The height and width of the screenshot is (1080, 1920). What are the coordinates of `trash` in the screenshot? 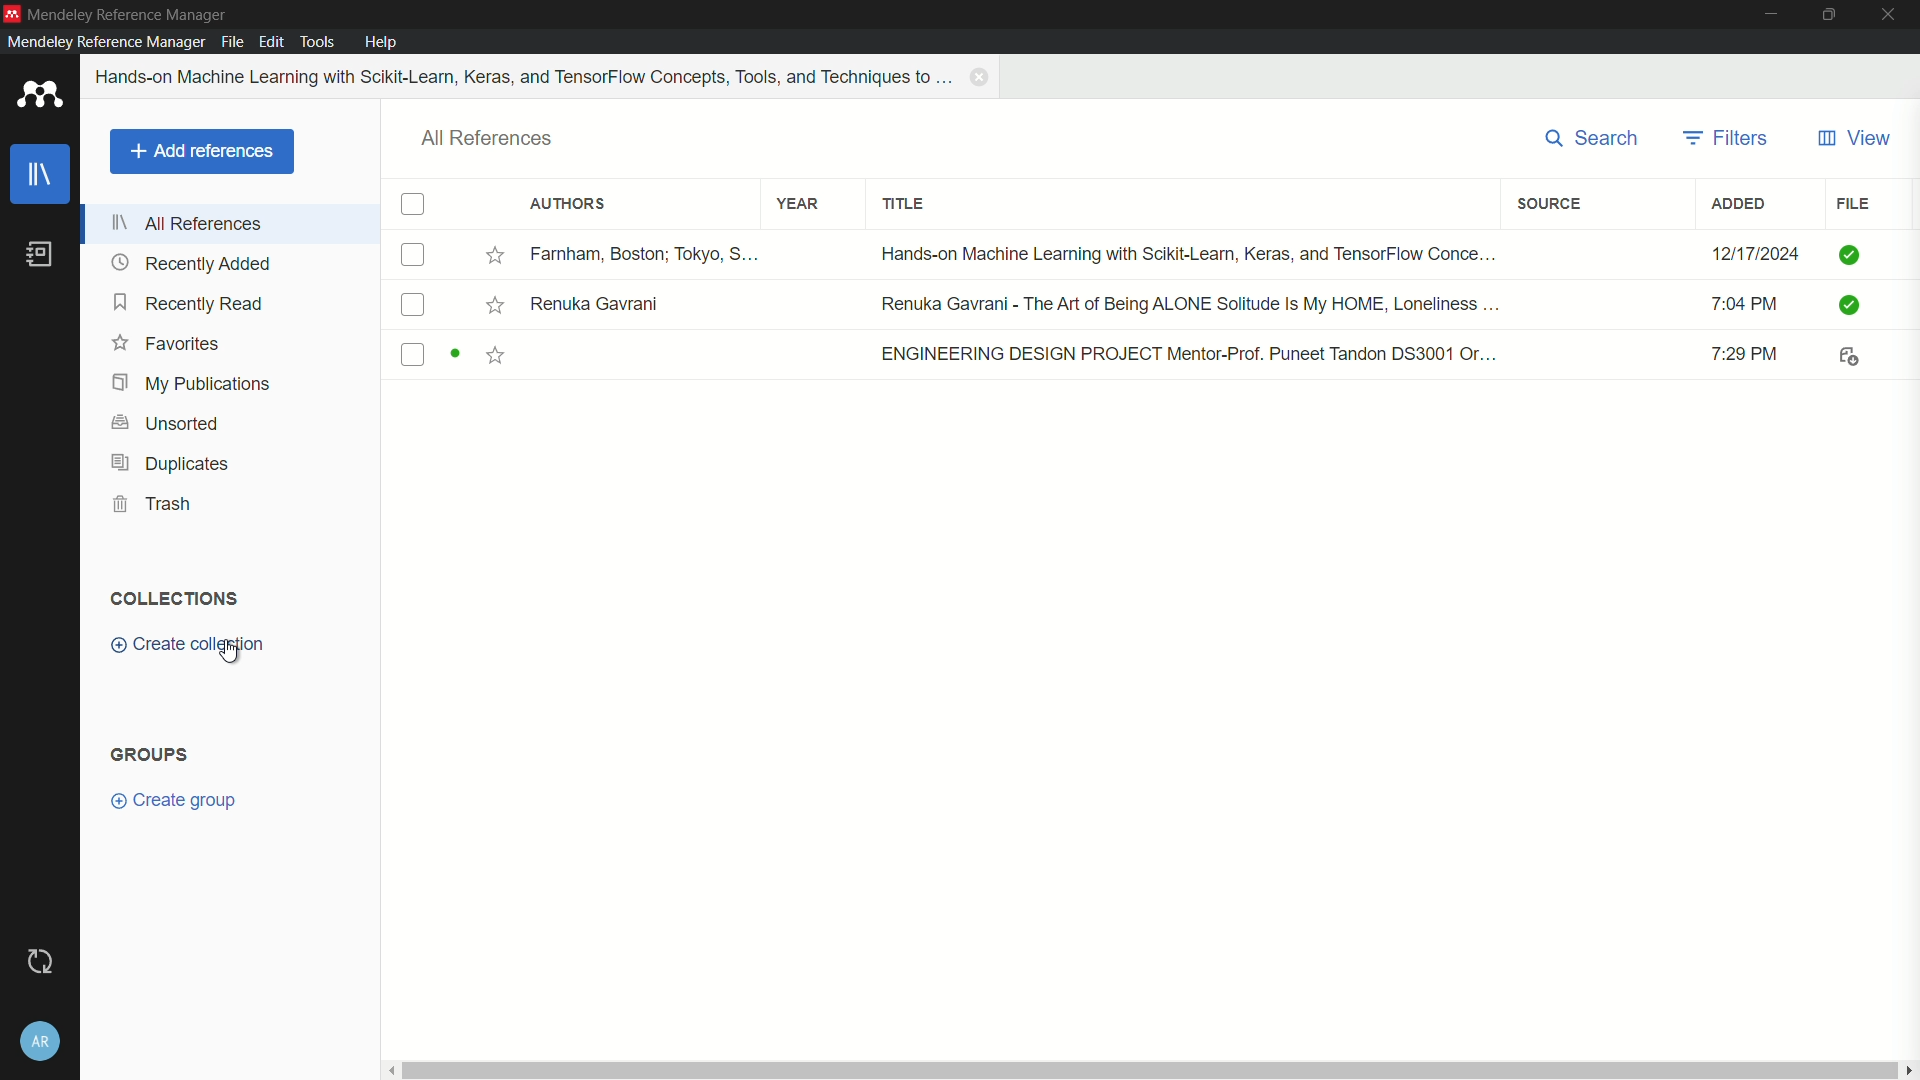 It's located at (154, 505).